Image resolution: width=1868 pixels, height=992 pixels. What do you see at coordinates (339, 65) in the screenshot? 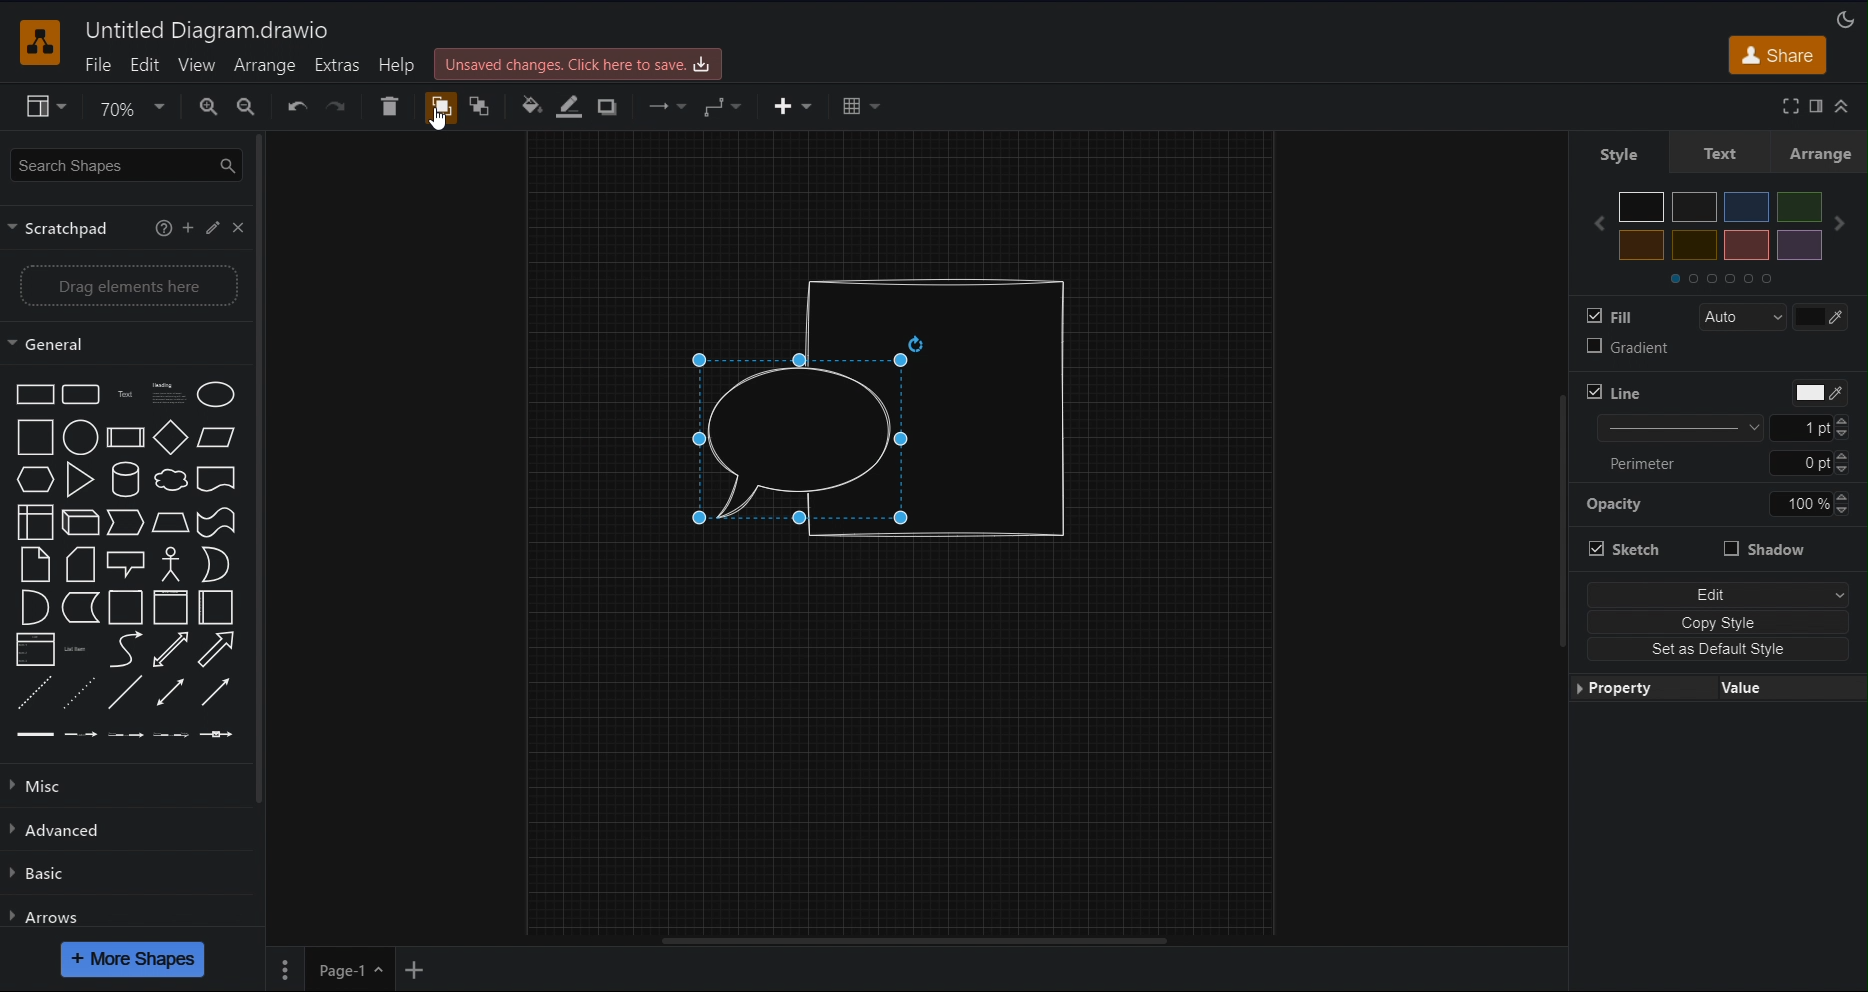
I see `Extras` at bounding box center [339, 65].